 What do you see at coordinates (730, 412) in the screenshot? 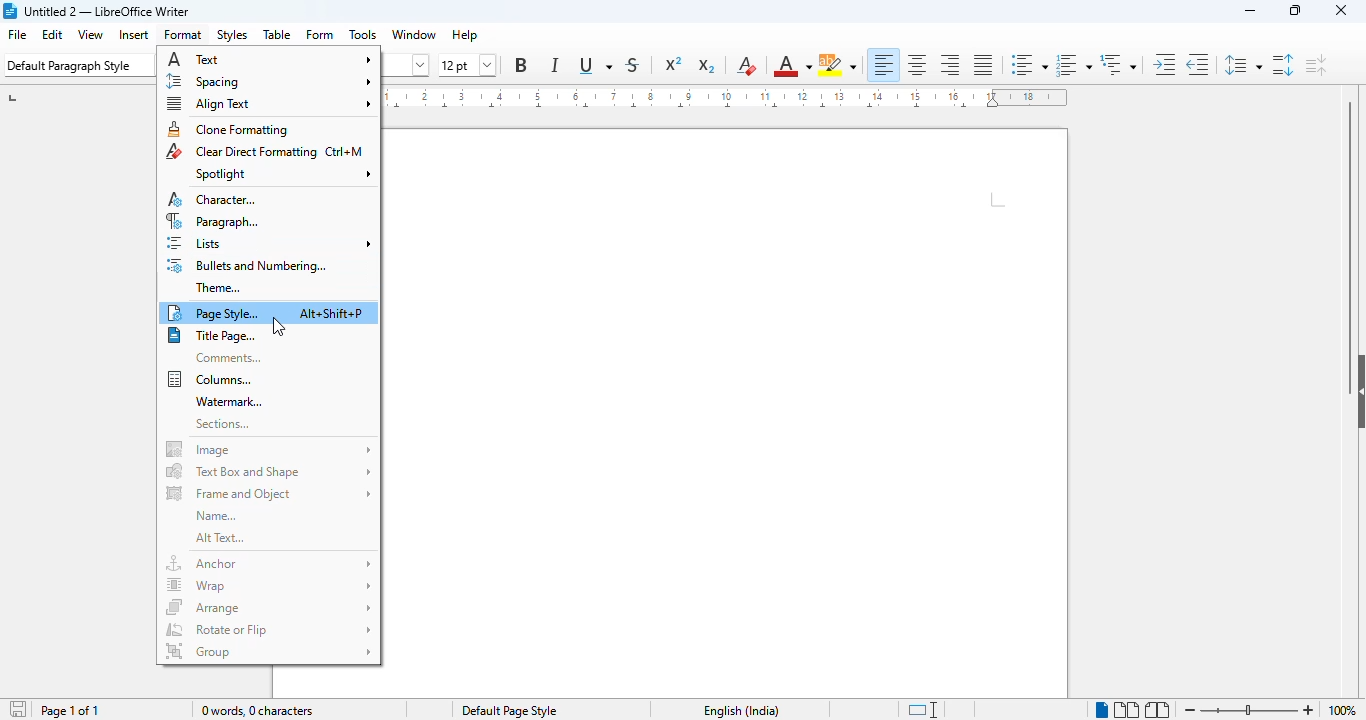
I see `workspace` at bounding box center [730, 412].